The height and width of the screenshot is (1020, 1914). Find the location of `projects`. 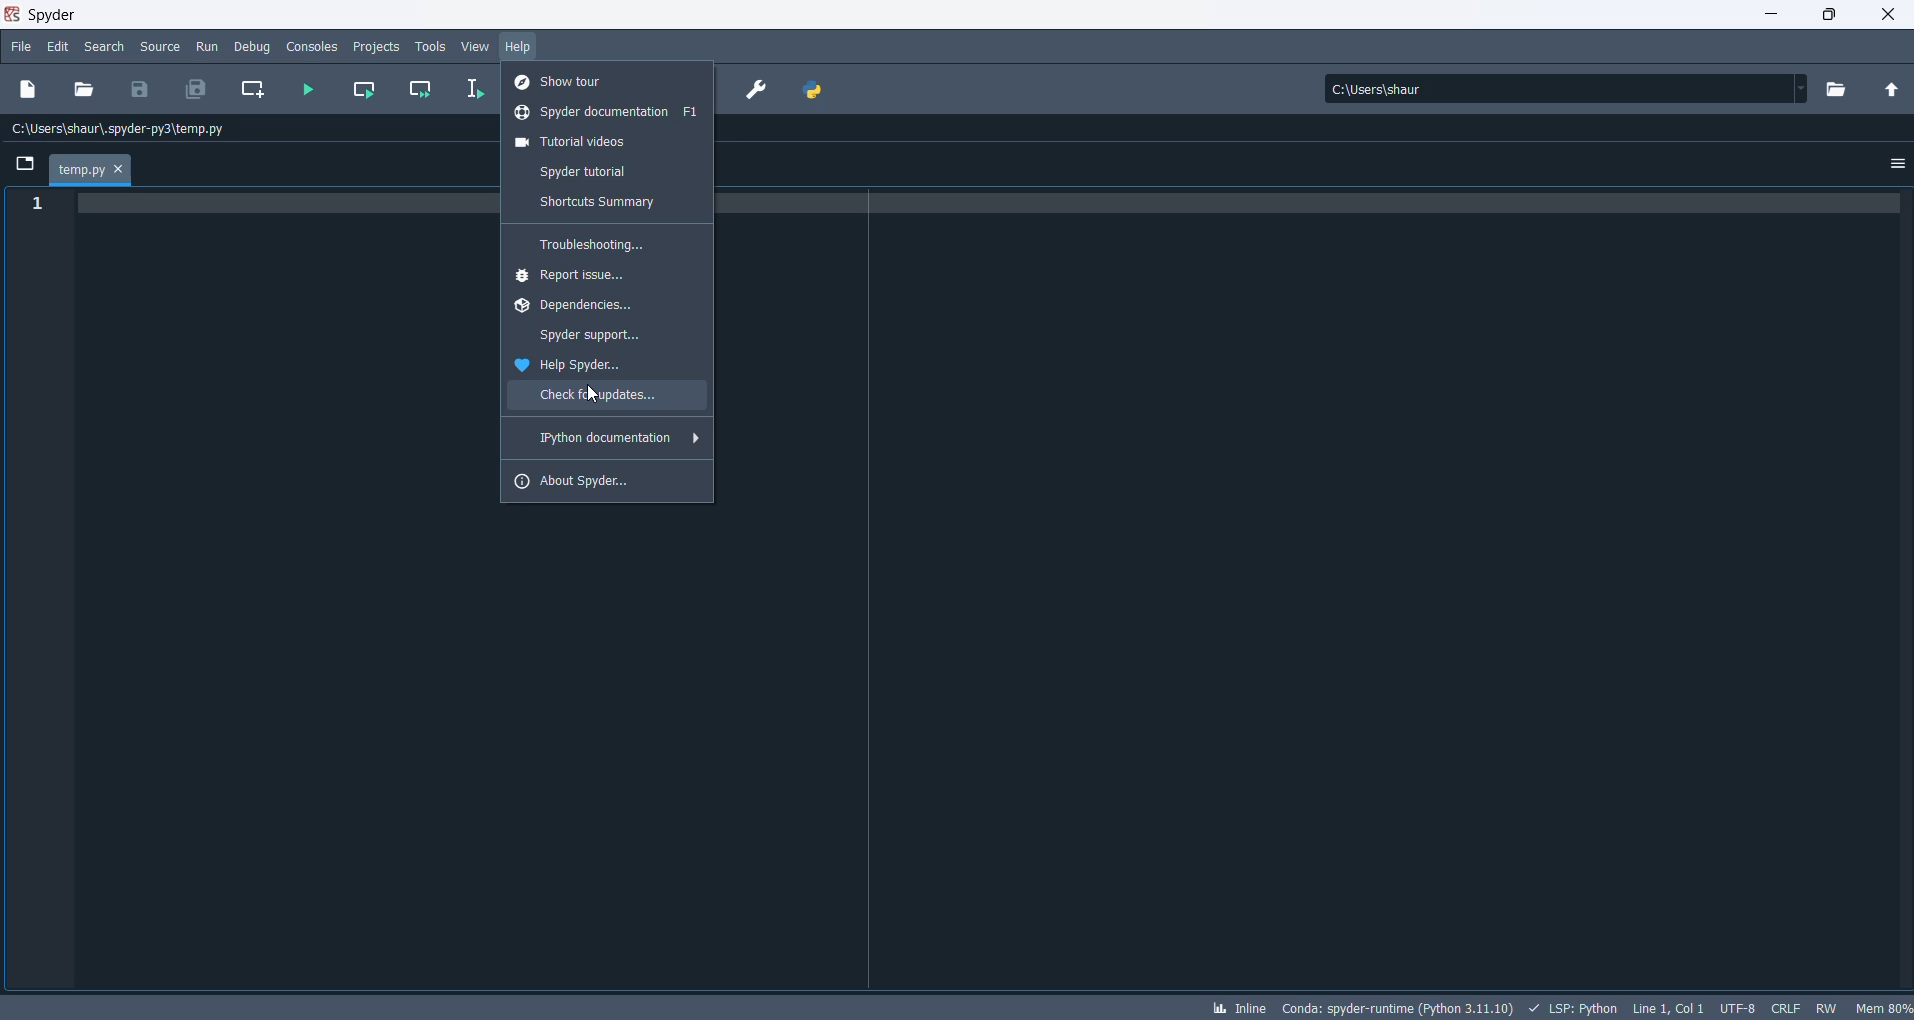

projects is located at coordinates (376, 47).